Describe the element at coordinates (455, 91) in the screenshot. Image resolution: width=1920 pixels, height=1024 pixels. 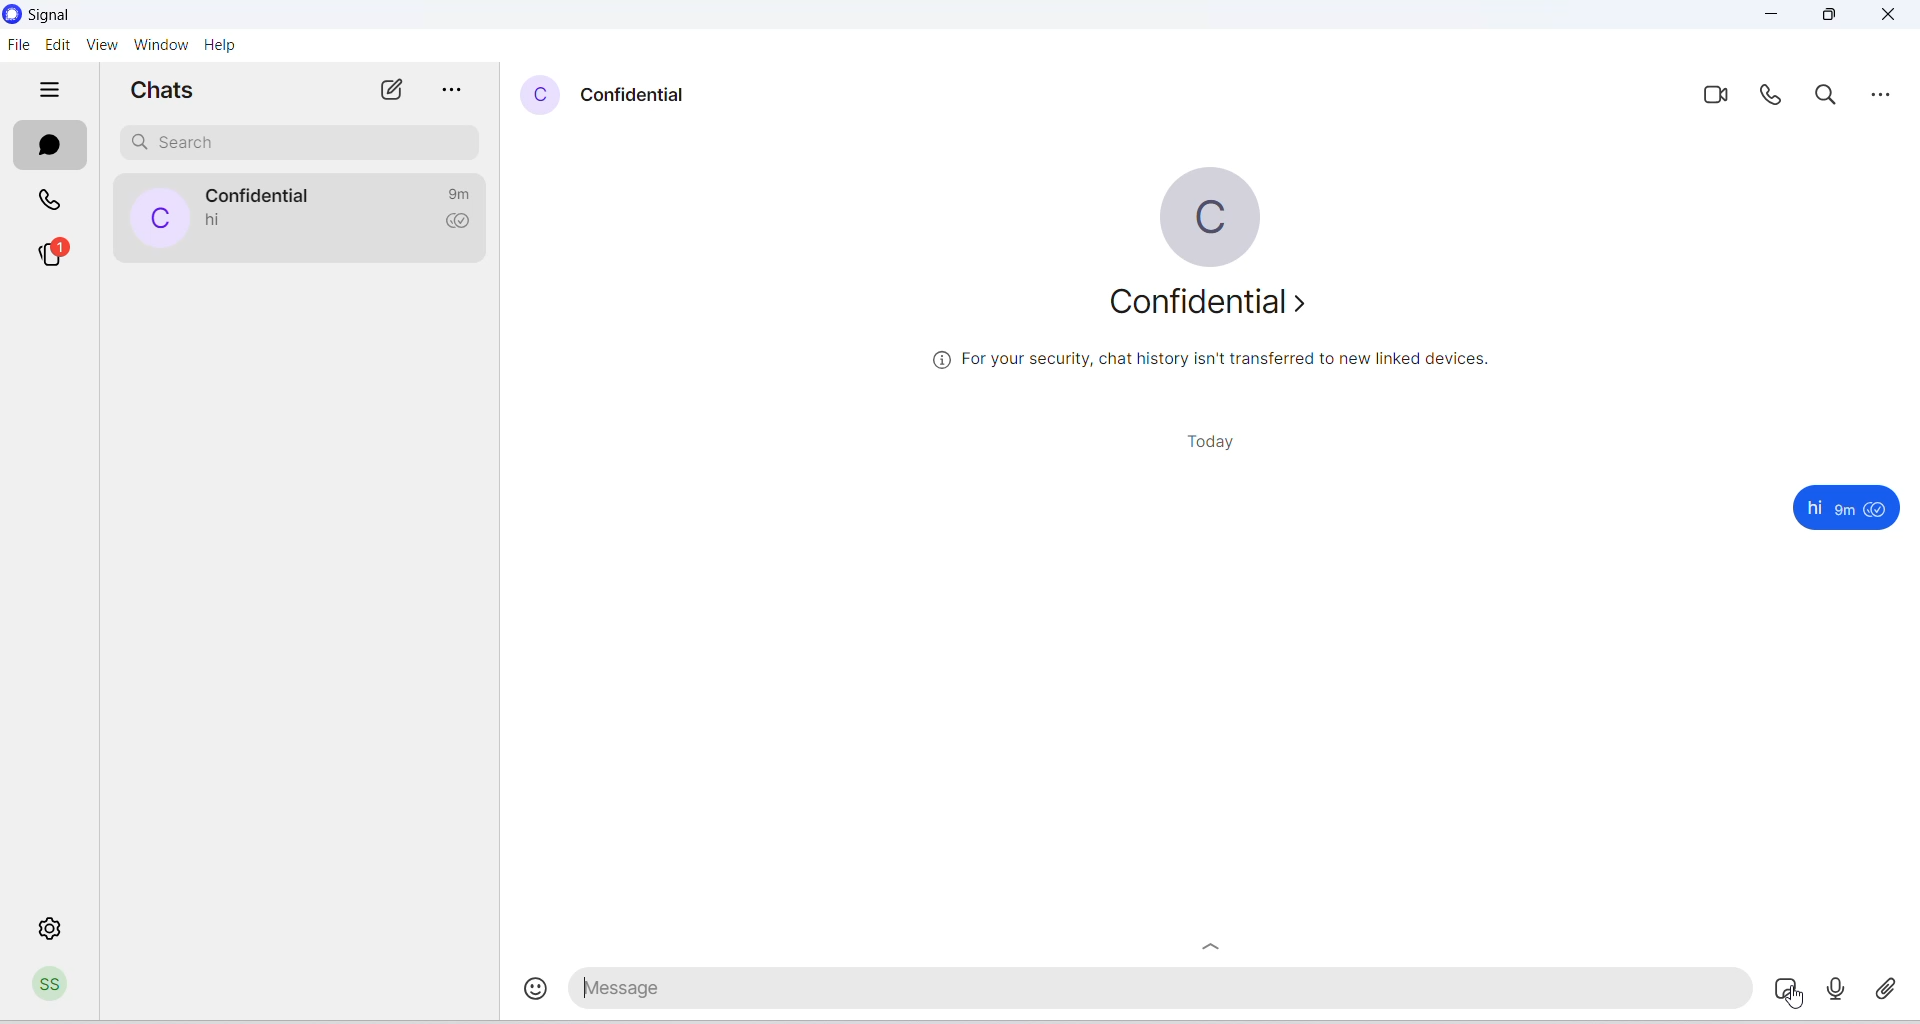
I see `more option` at that location.